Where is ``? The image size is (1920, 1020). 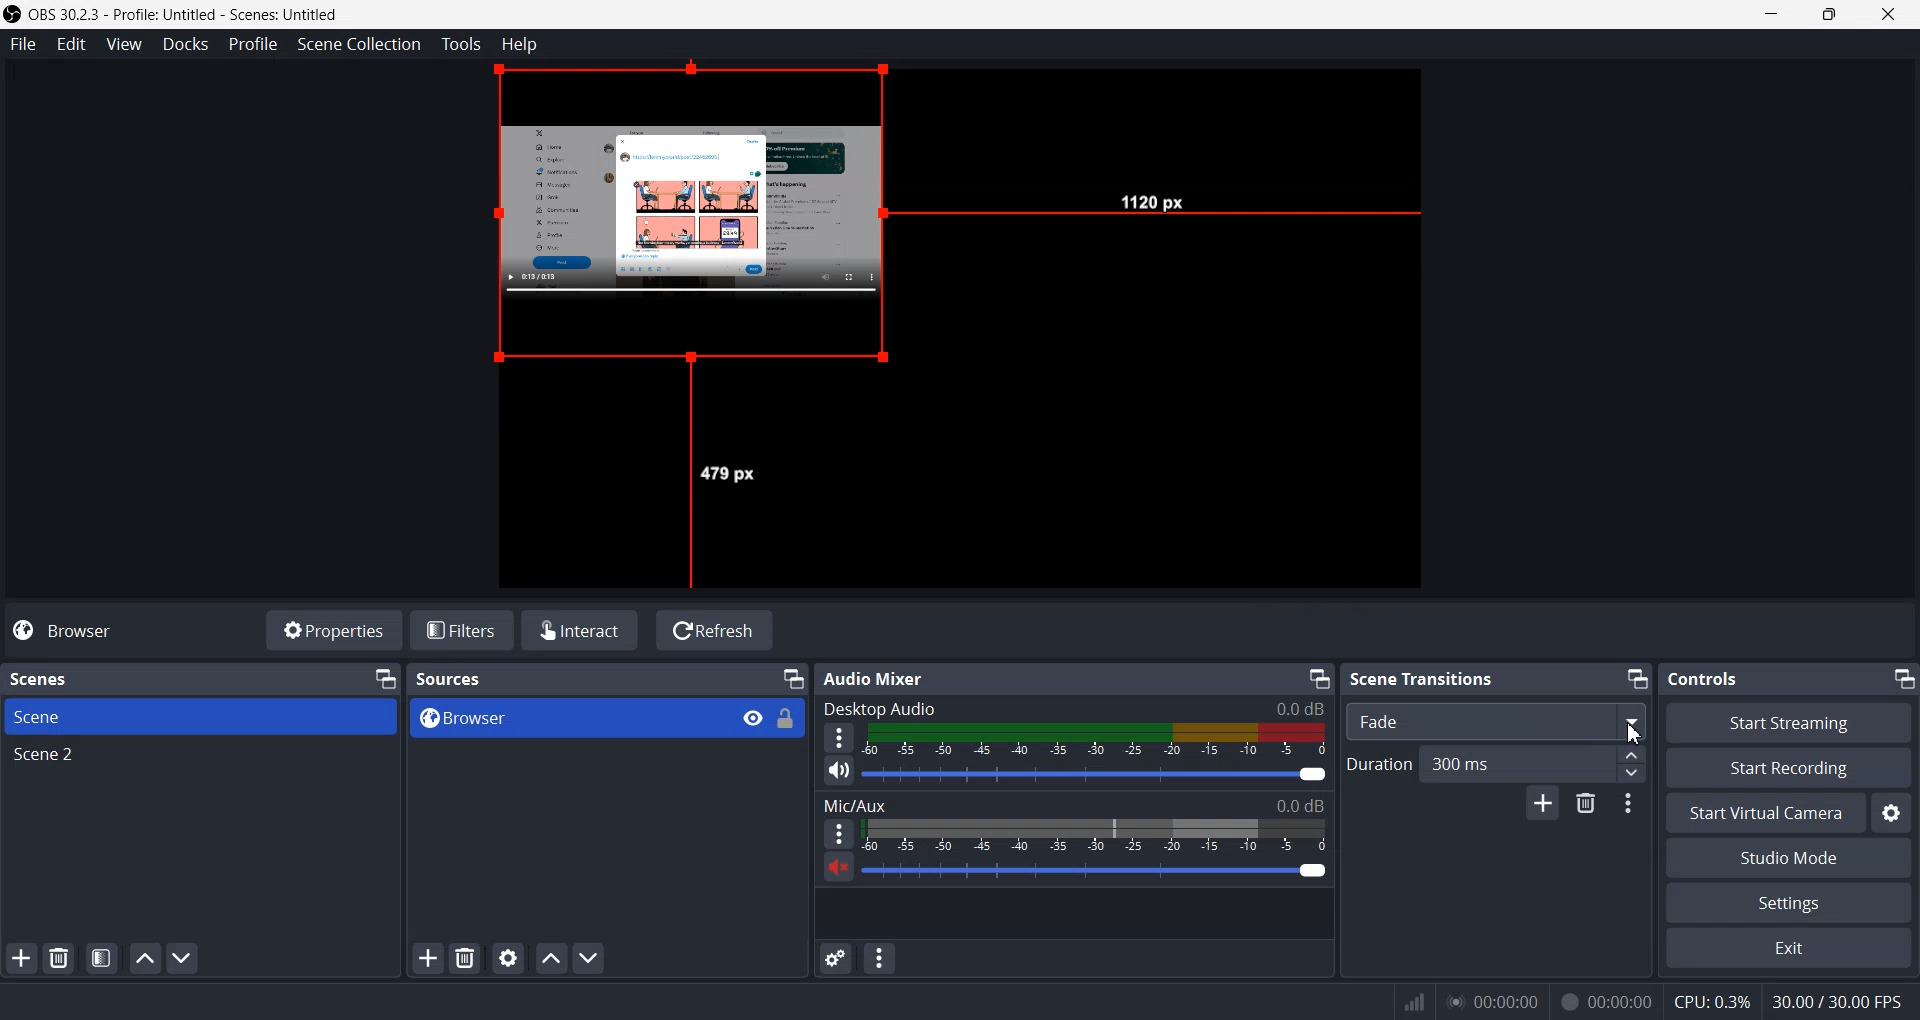
 is located at coordinates (1635, 733).